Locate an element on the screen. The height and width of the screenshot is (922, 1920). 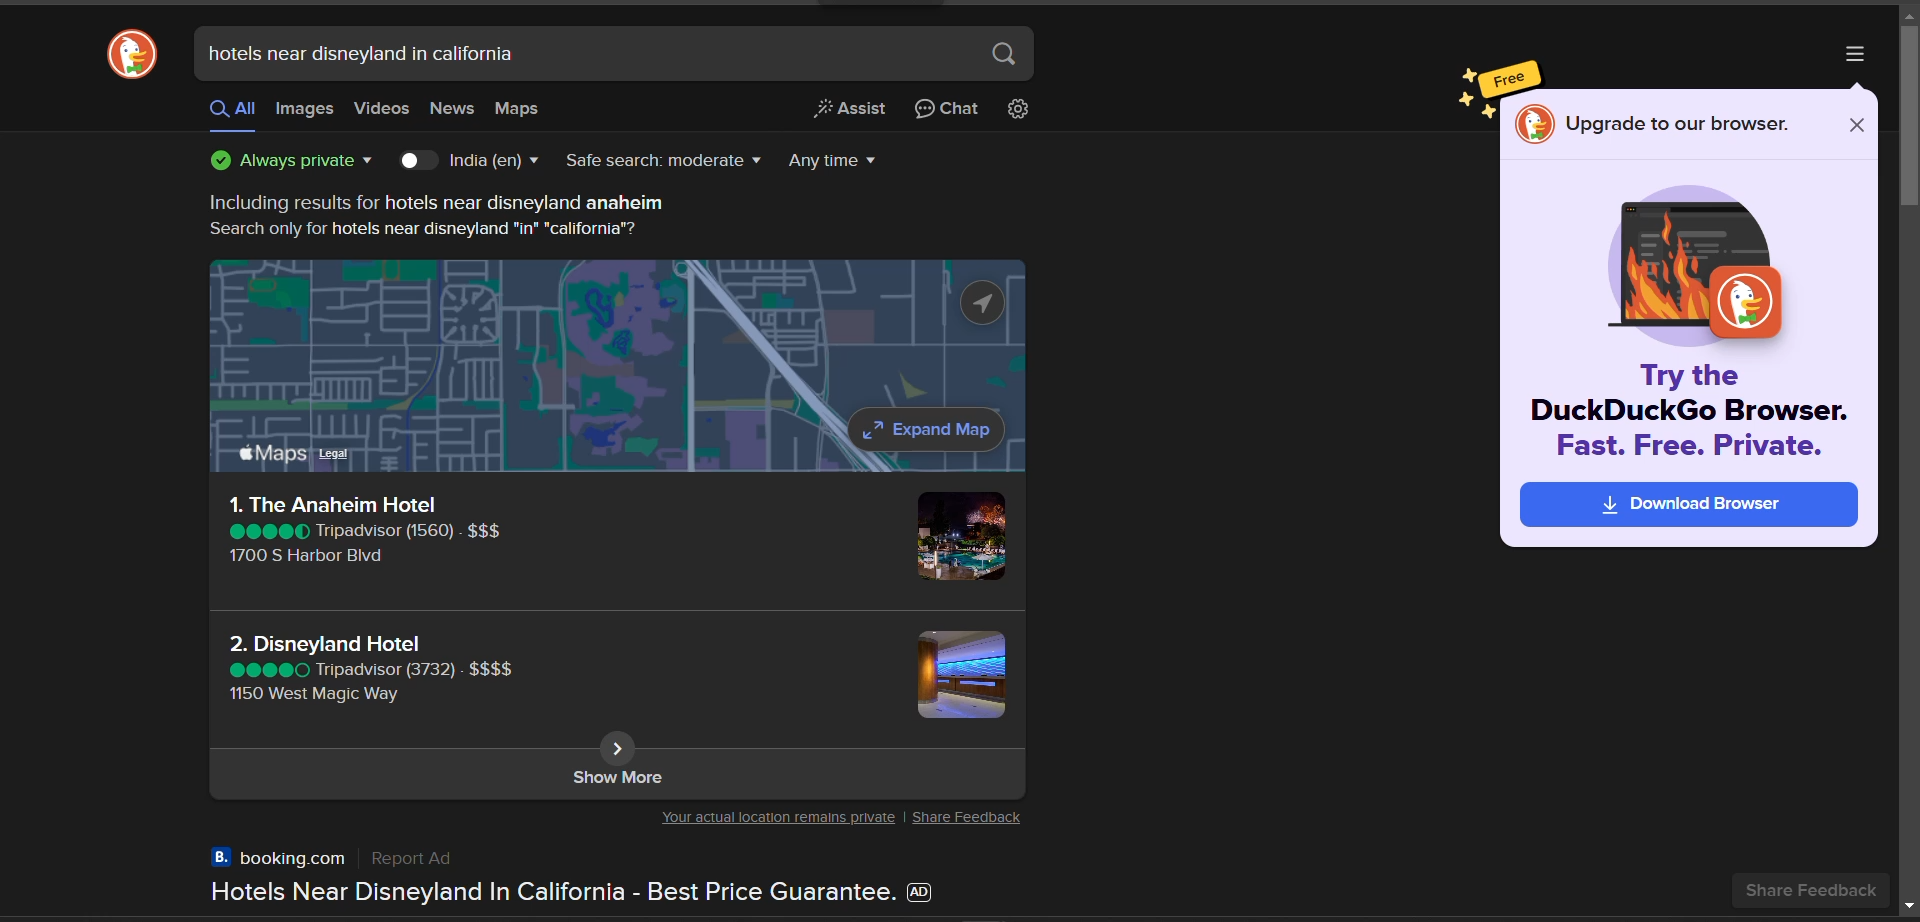
search button is located at coordinates (1005, 54).